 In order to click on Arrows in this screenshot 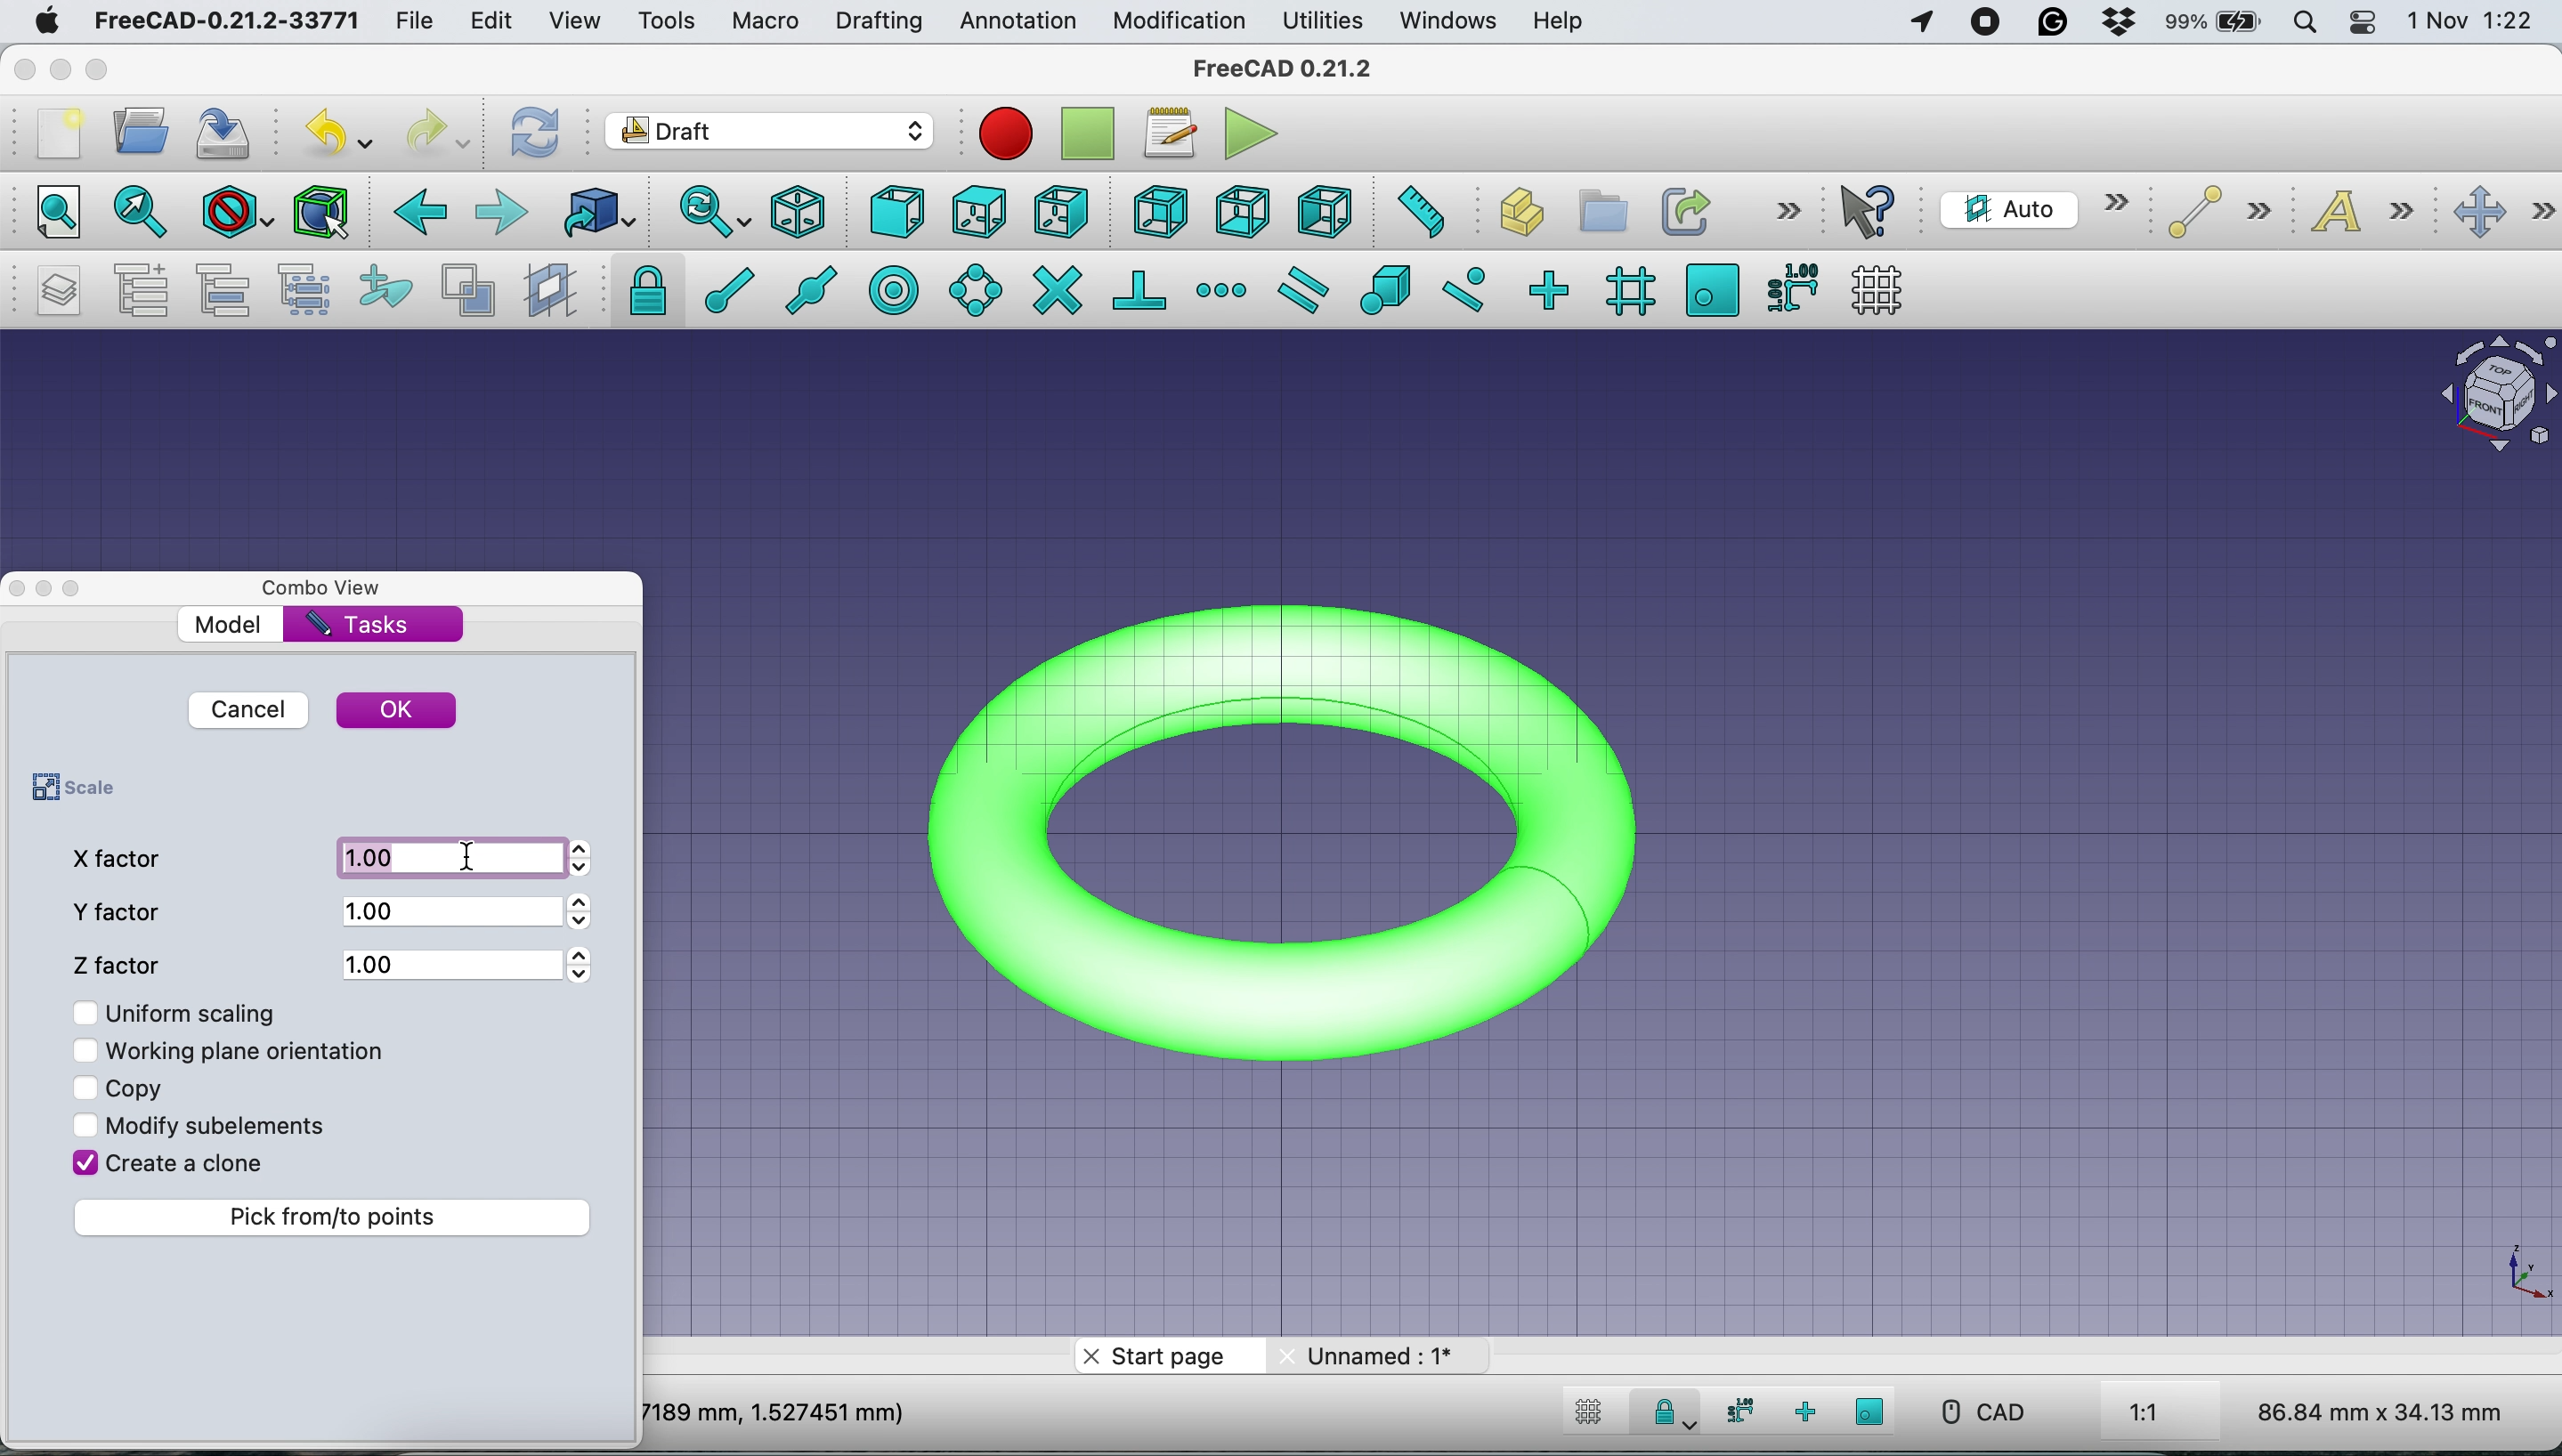, I will do `click(590, 857)`.